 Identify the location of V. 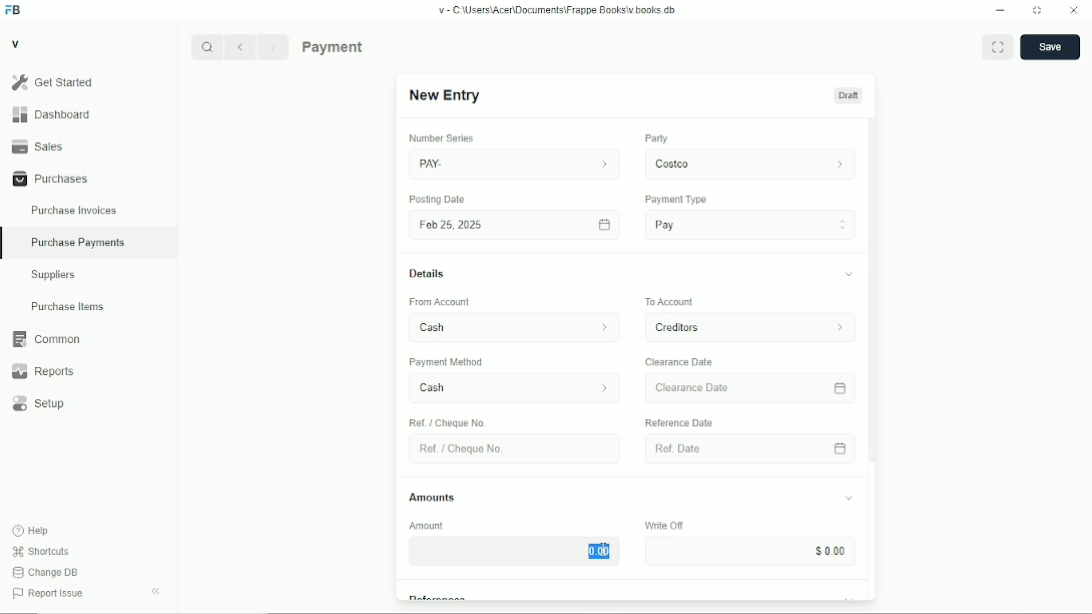
(16, 43).